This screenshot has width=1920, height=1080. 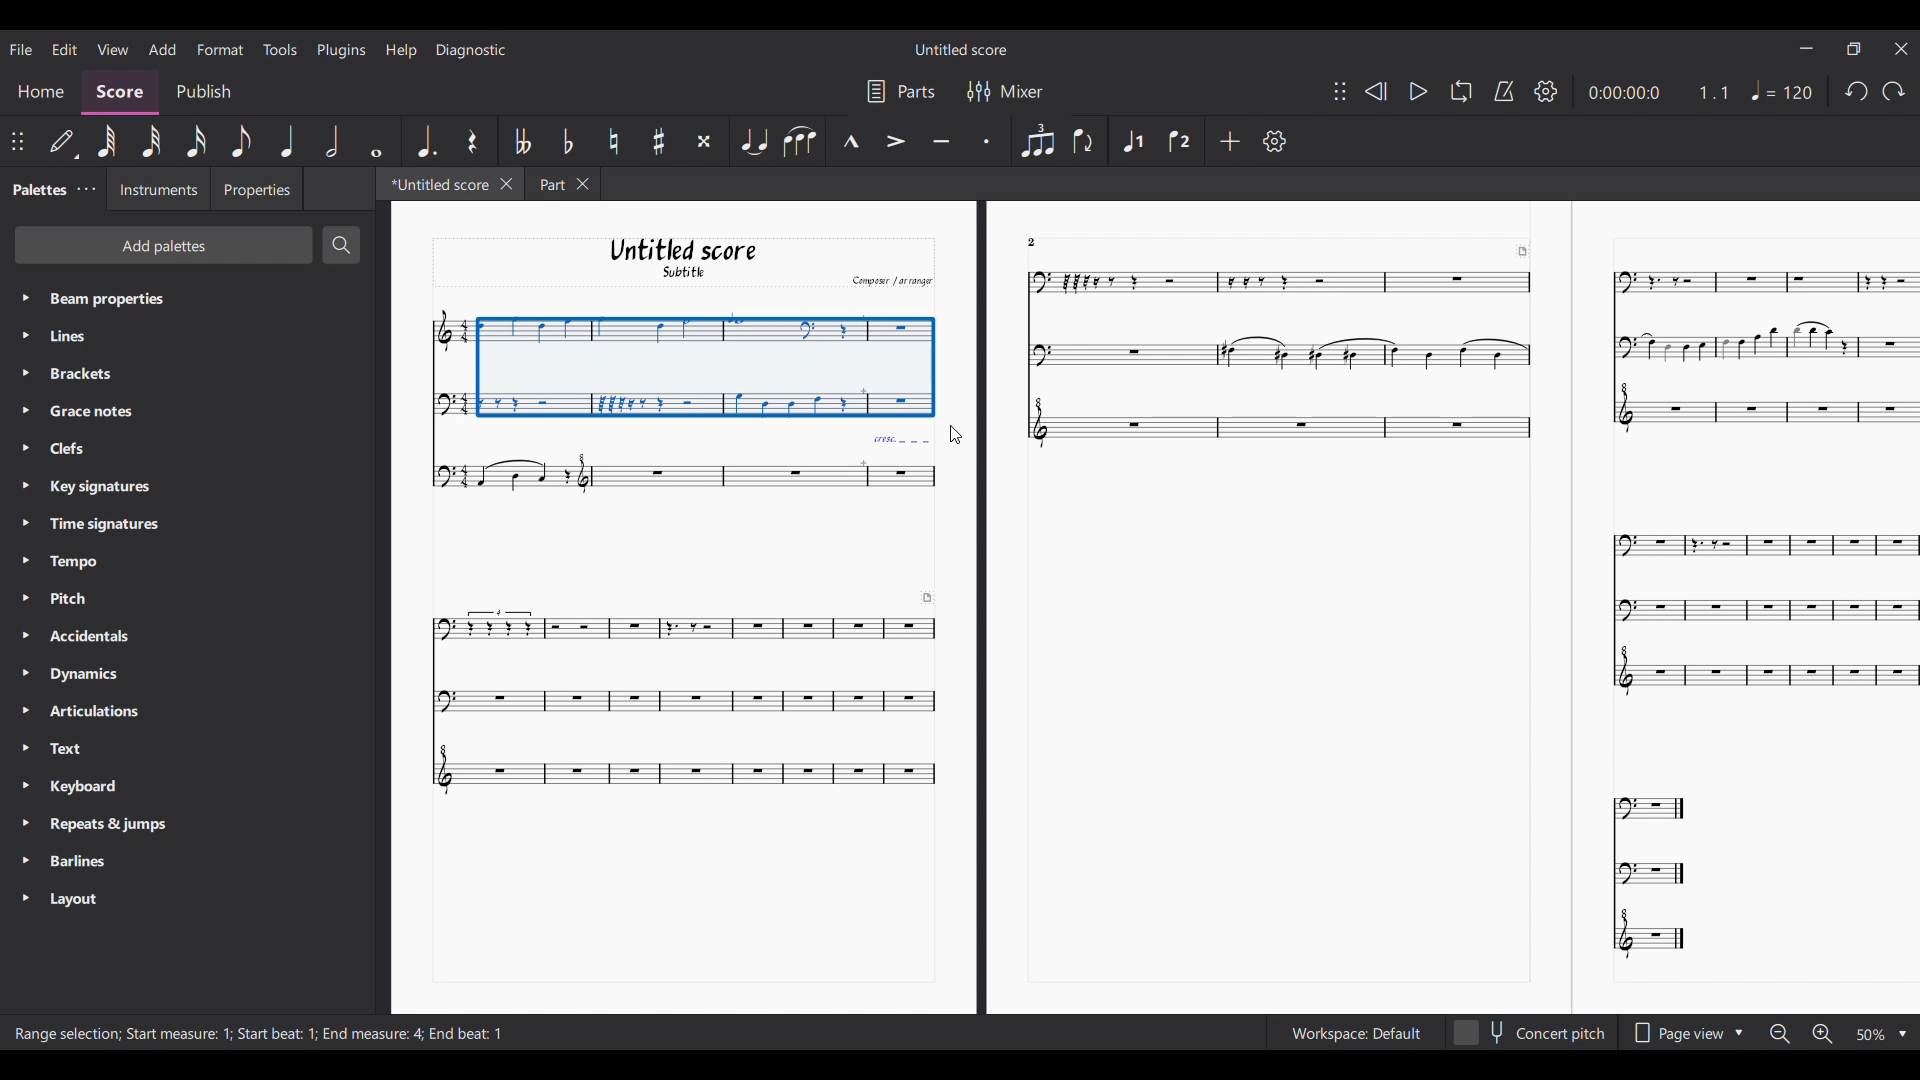 I want to click on , so click(x=23, y=333).